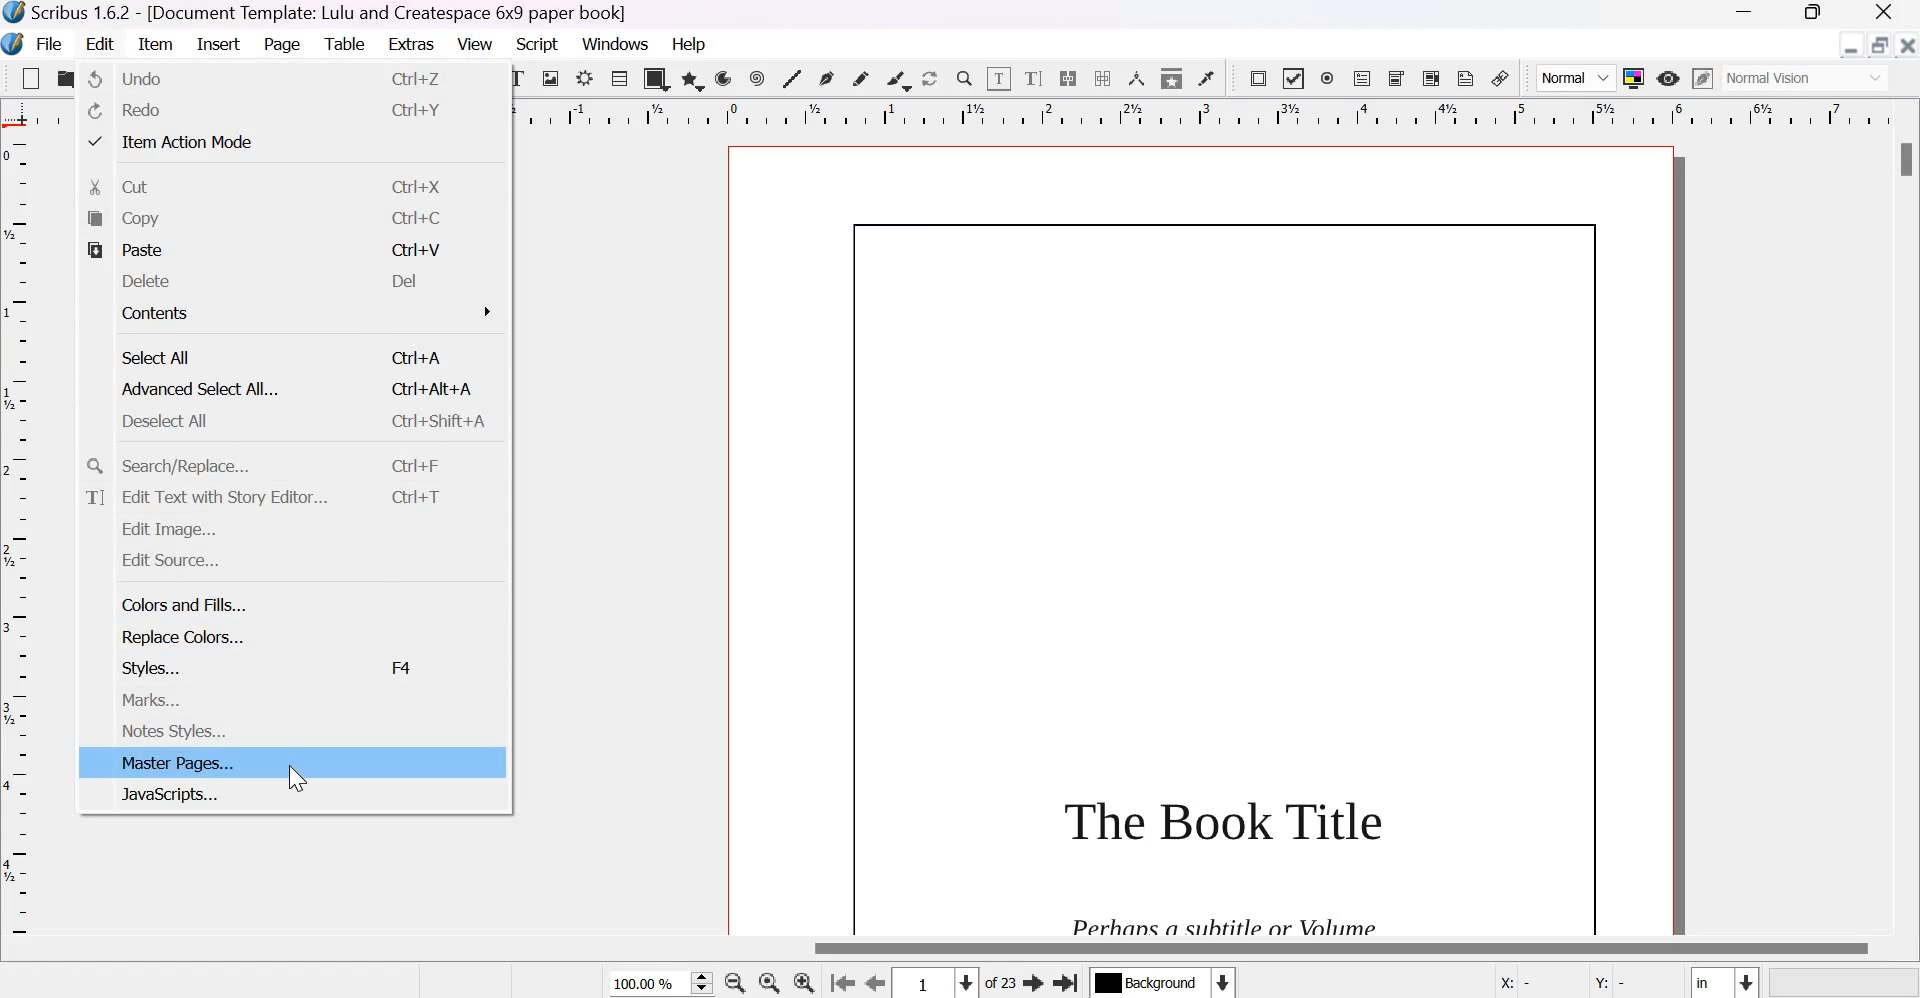 The width and height of the screenshot is (1920, 998). Describe the element at coordinates (95, 499) in the screenshot. I see `text icon` at that location.